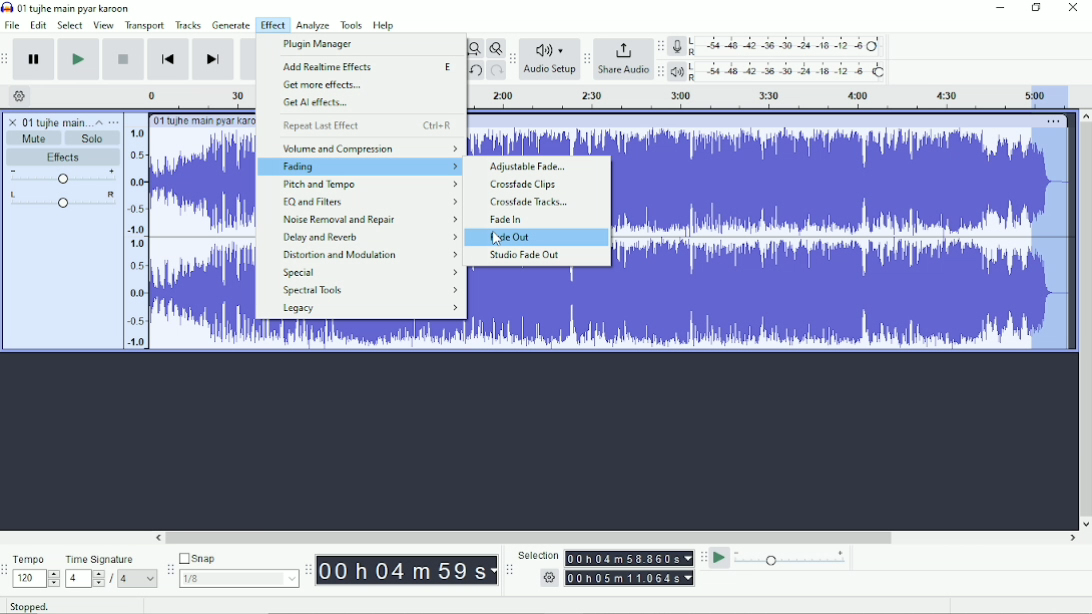 The image size is (1092, 614). I want to click on Snap, so click(239, 559).